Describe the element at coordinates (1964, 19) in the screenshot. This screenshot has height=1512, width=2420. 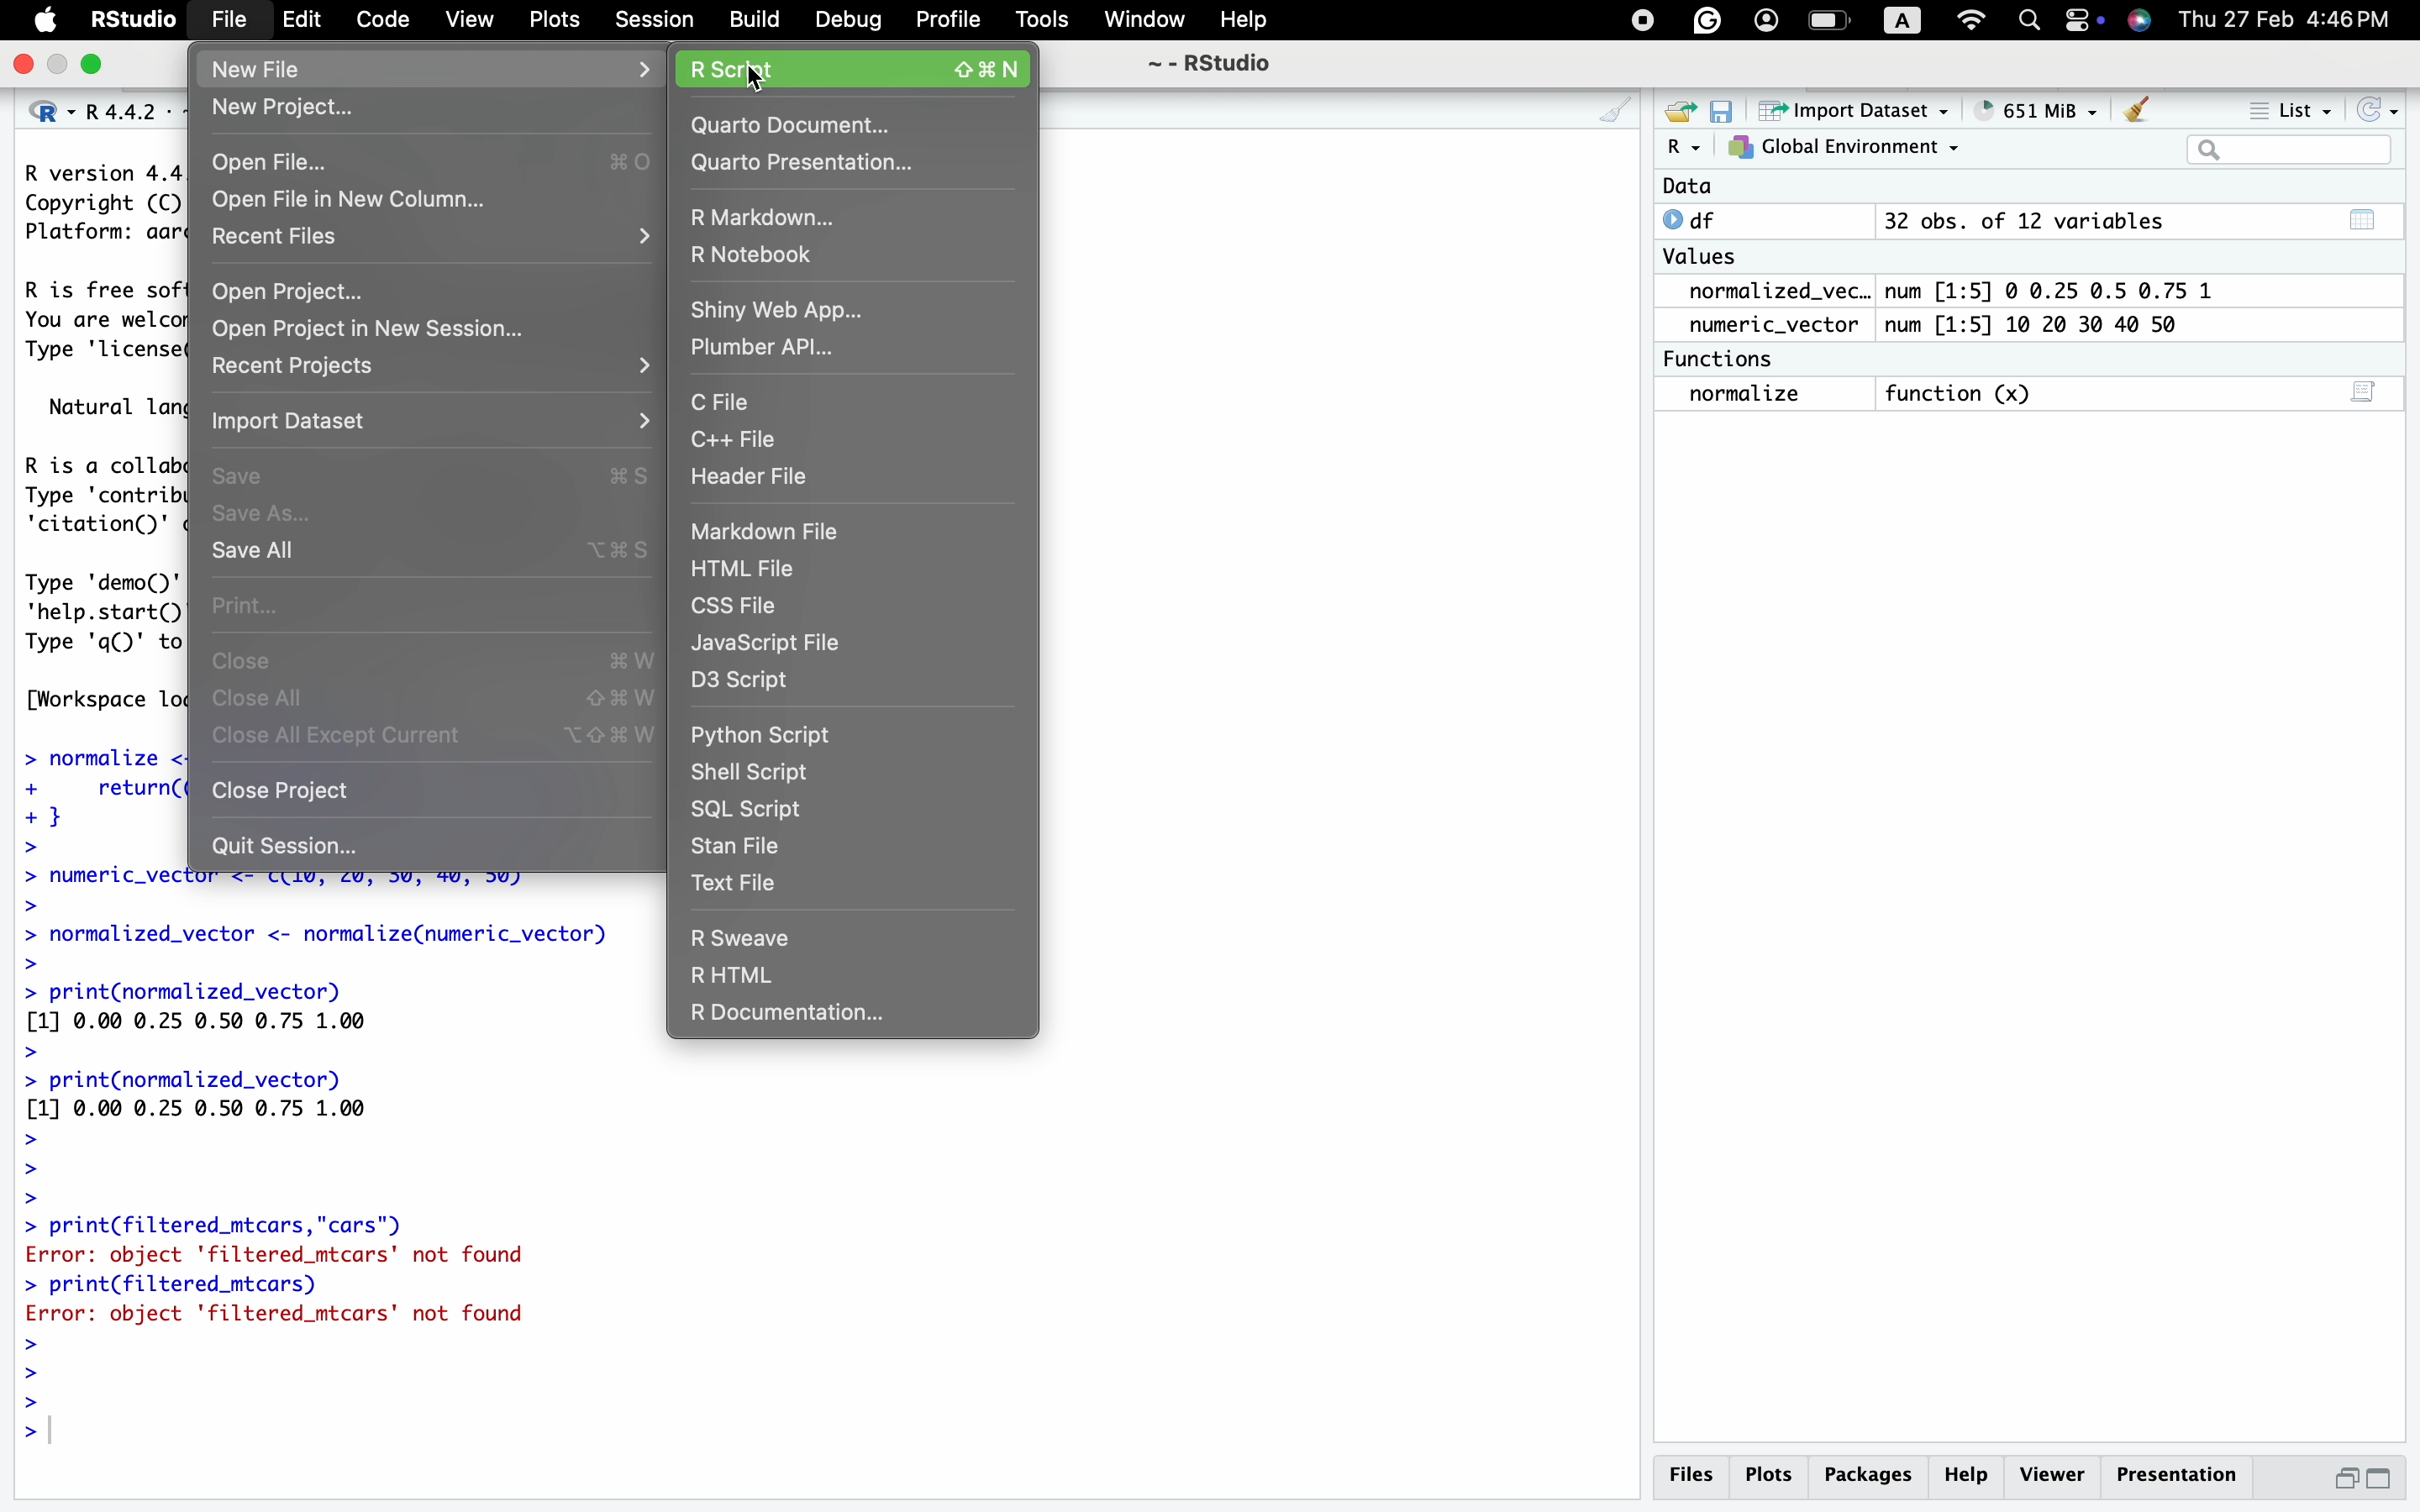
I see `Wifi` at that location.